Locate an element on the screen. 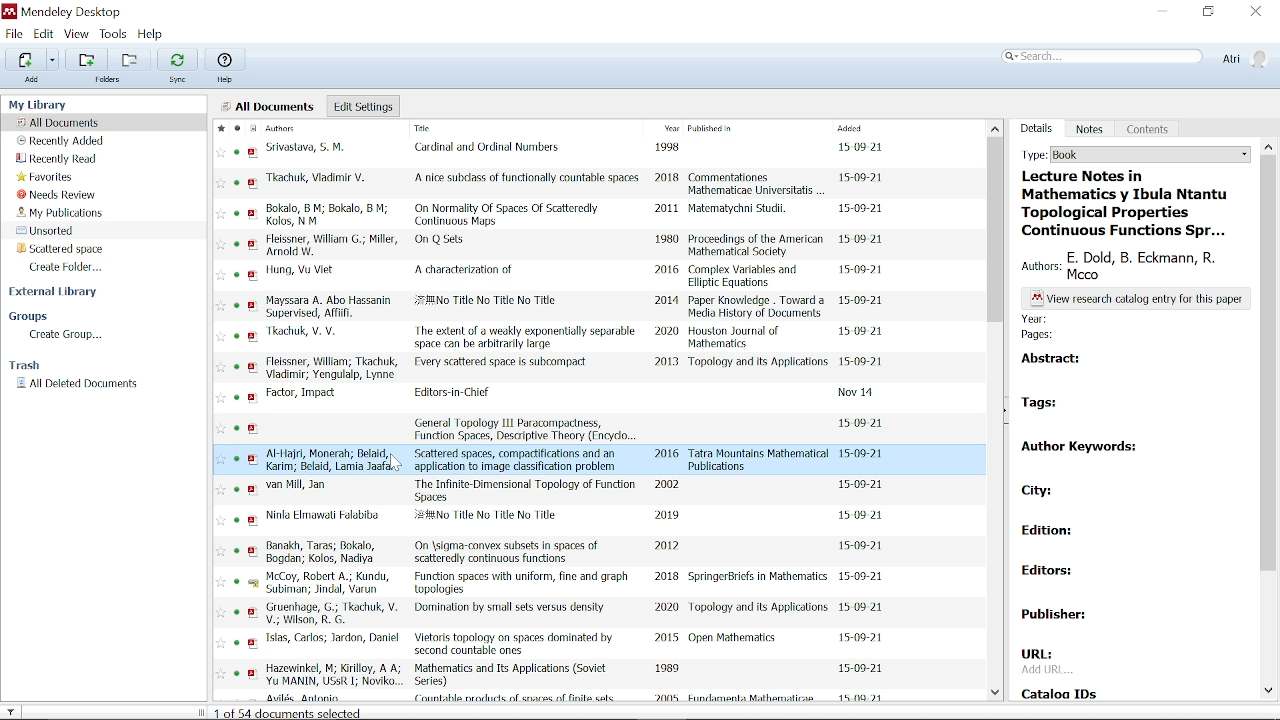 This screenshot has height=720, width=1280. Document format is located at coordinates (252, 128).